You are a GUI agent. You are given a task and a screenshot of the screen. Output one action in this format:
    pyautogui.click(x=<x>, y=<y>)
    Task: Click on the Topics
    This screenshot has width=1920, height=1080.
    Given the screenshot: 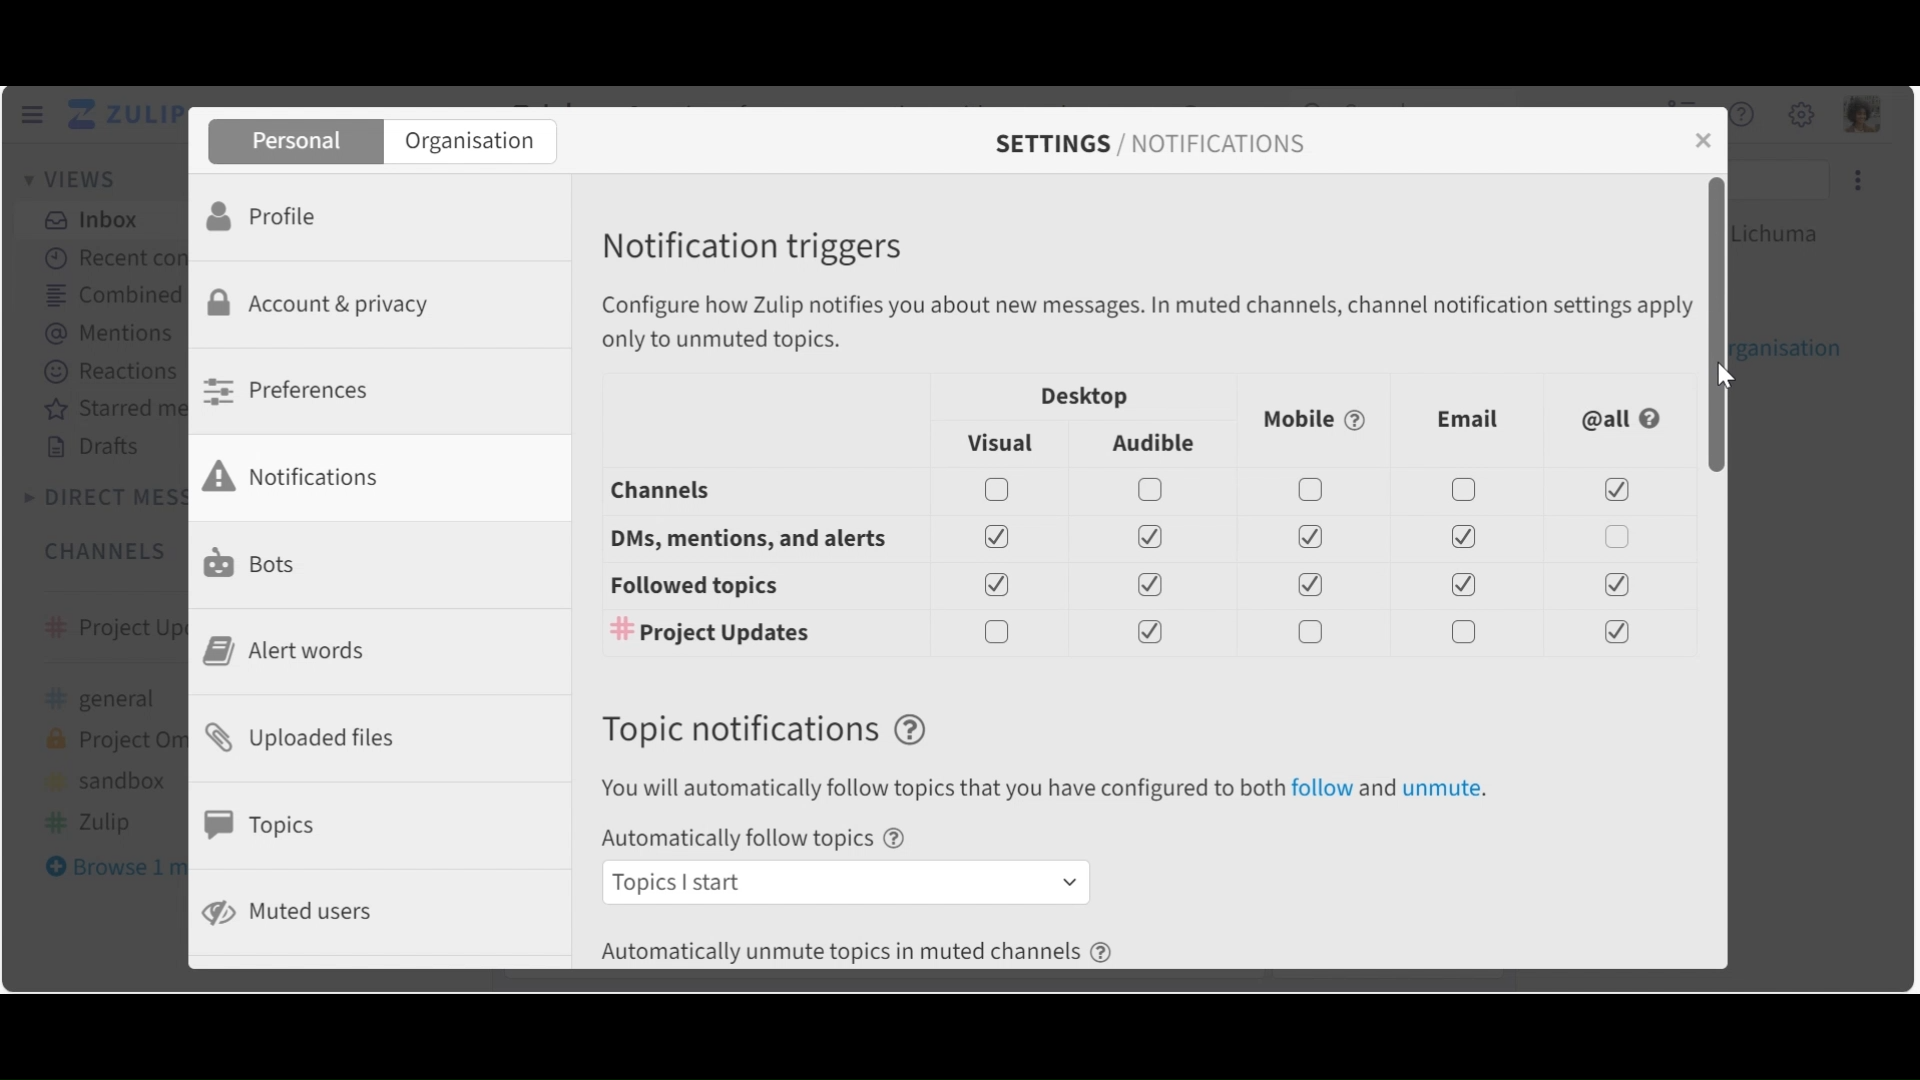 What is the action you would take?
    pyautogui.click(x=266, y=825)
    